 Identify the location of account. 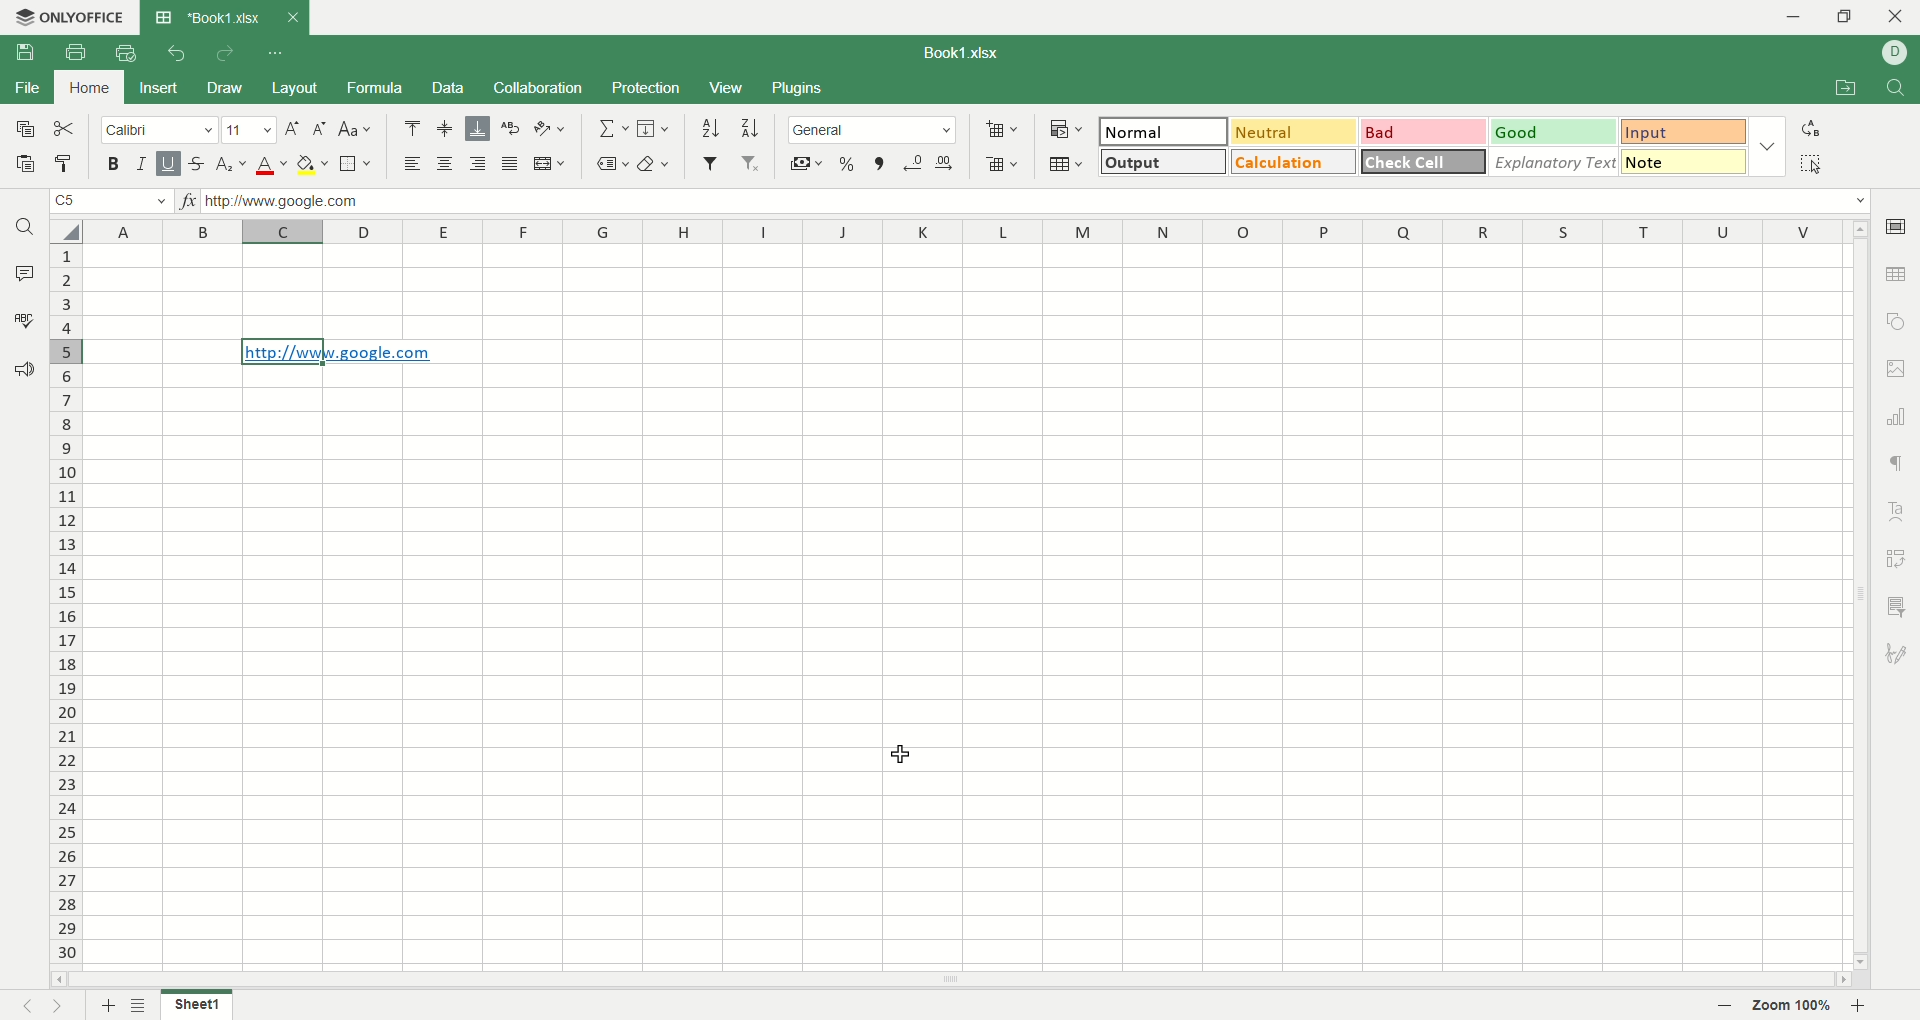
(1895, 52).